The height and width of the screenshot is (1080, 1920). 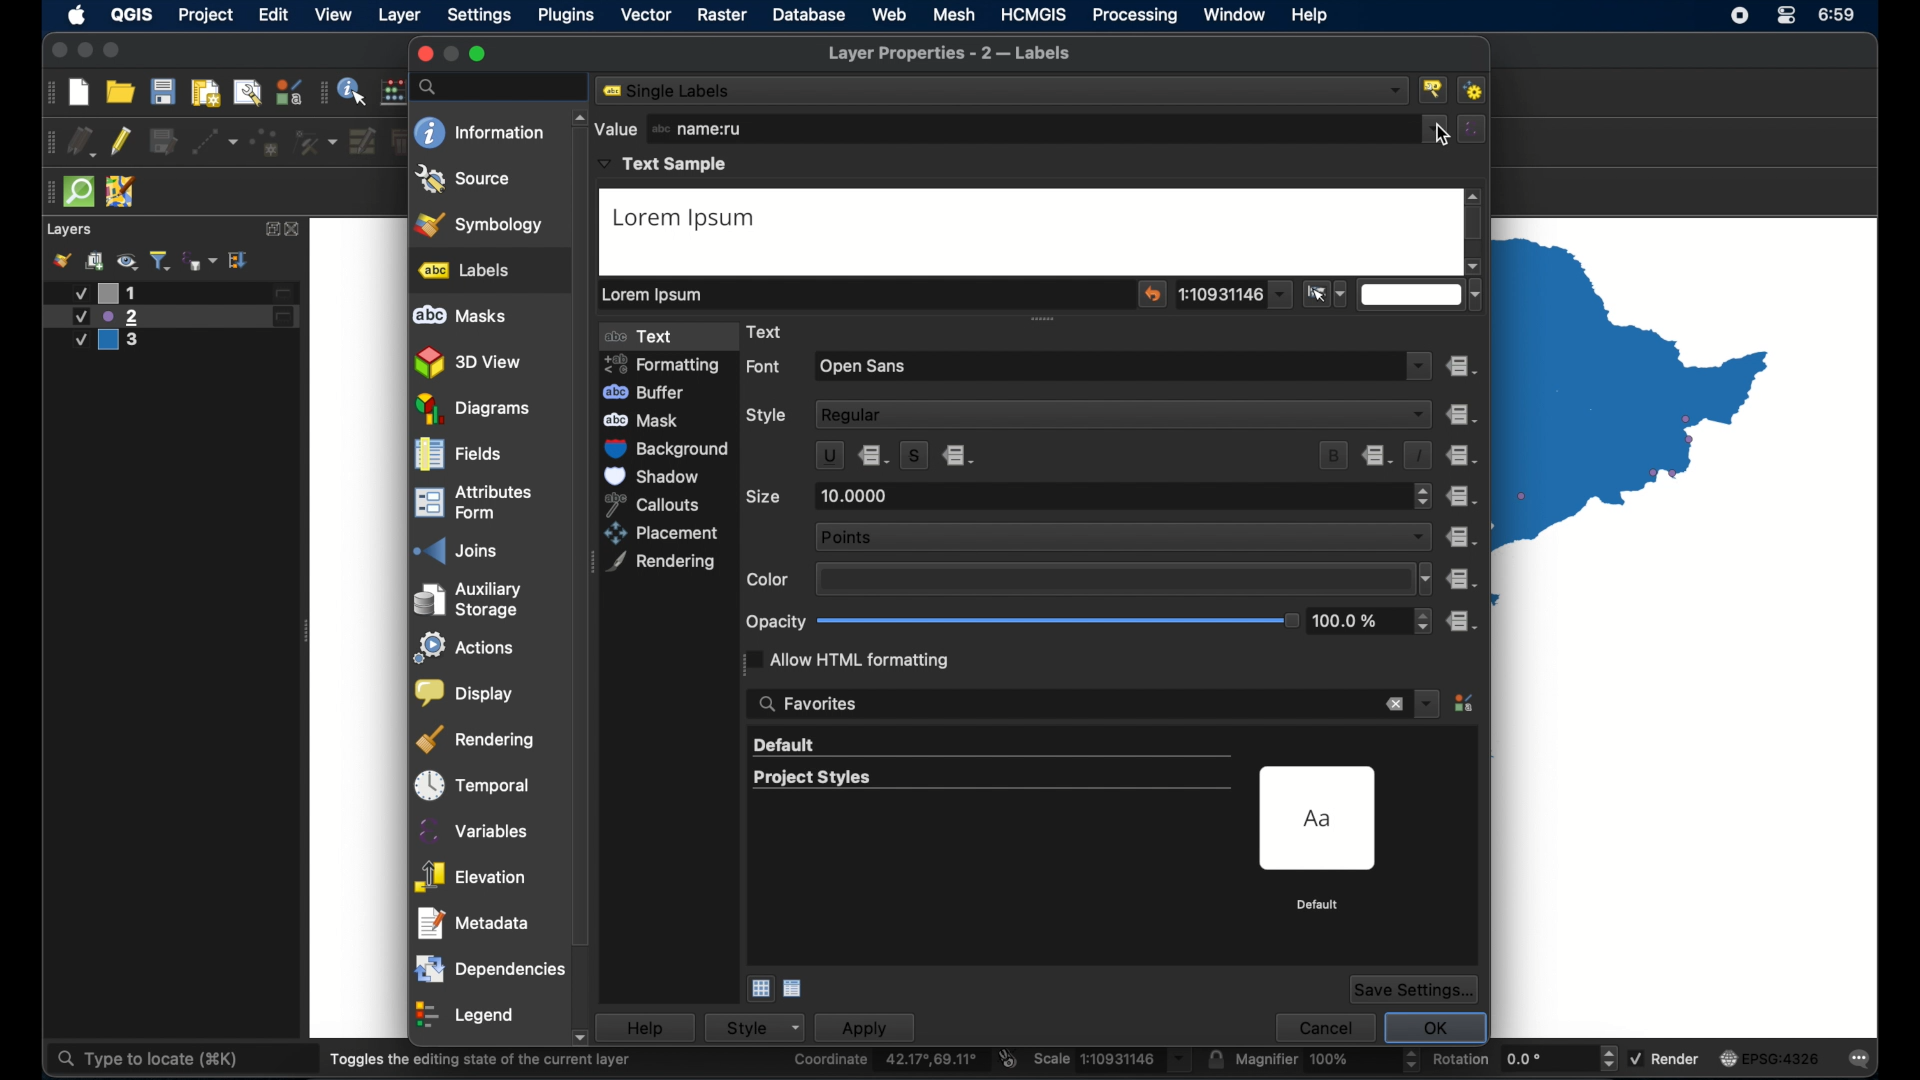 What do you see at coordinates (809, 15) in the screenshot?
I see `database` at bounding box center [809, 15].